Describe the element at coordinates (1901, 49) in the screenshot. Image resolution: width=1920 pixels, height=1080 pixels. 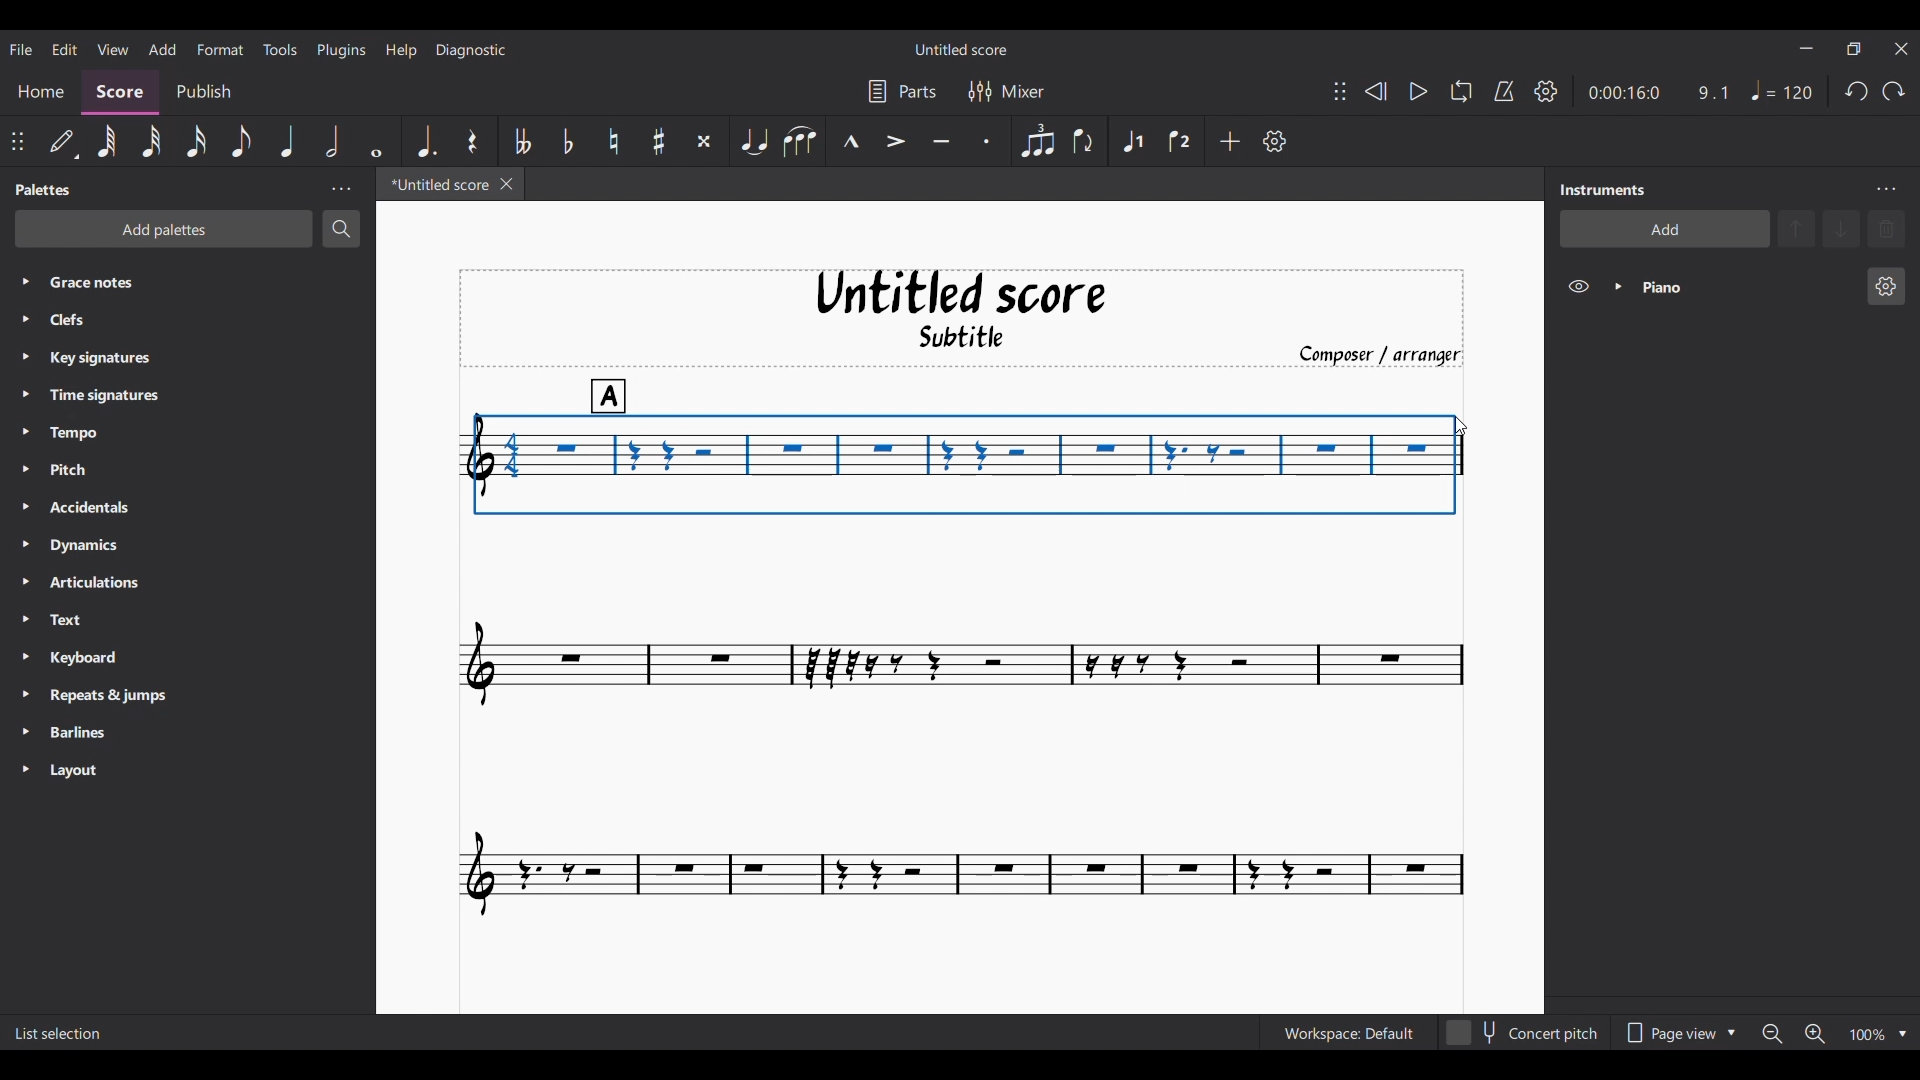
I see `Close interface` at that location.